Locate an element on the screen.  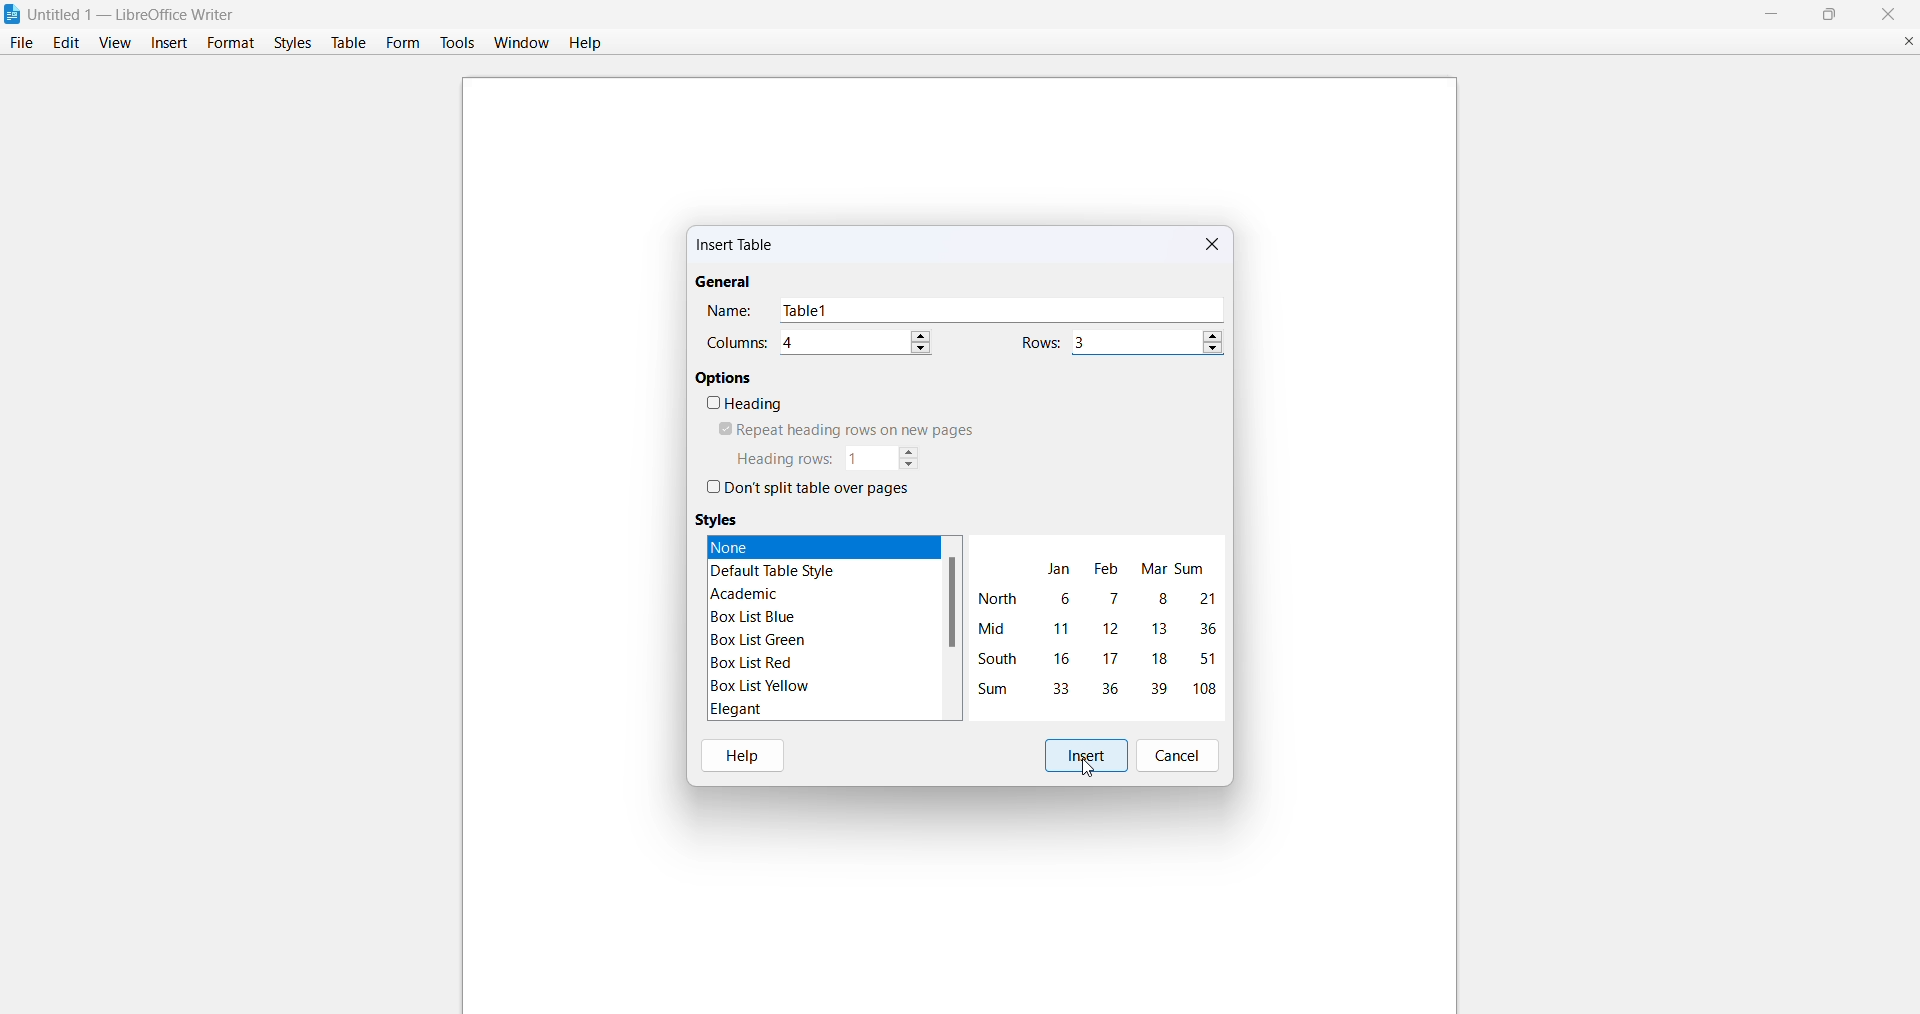
table format is located at coordinates (1096, 626).